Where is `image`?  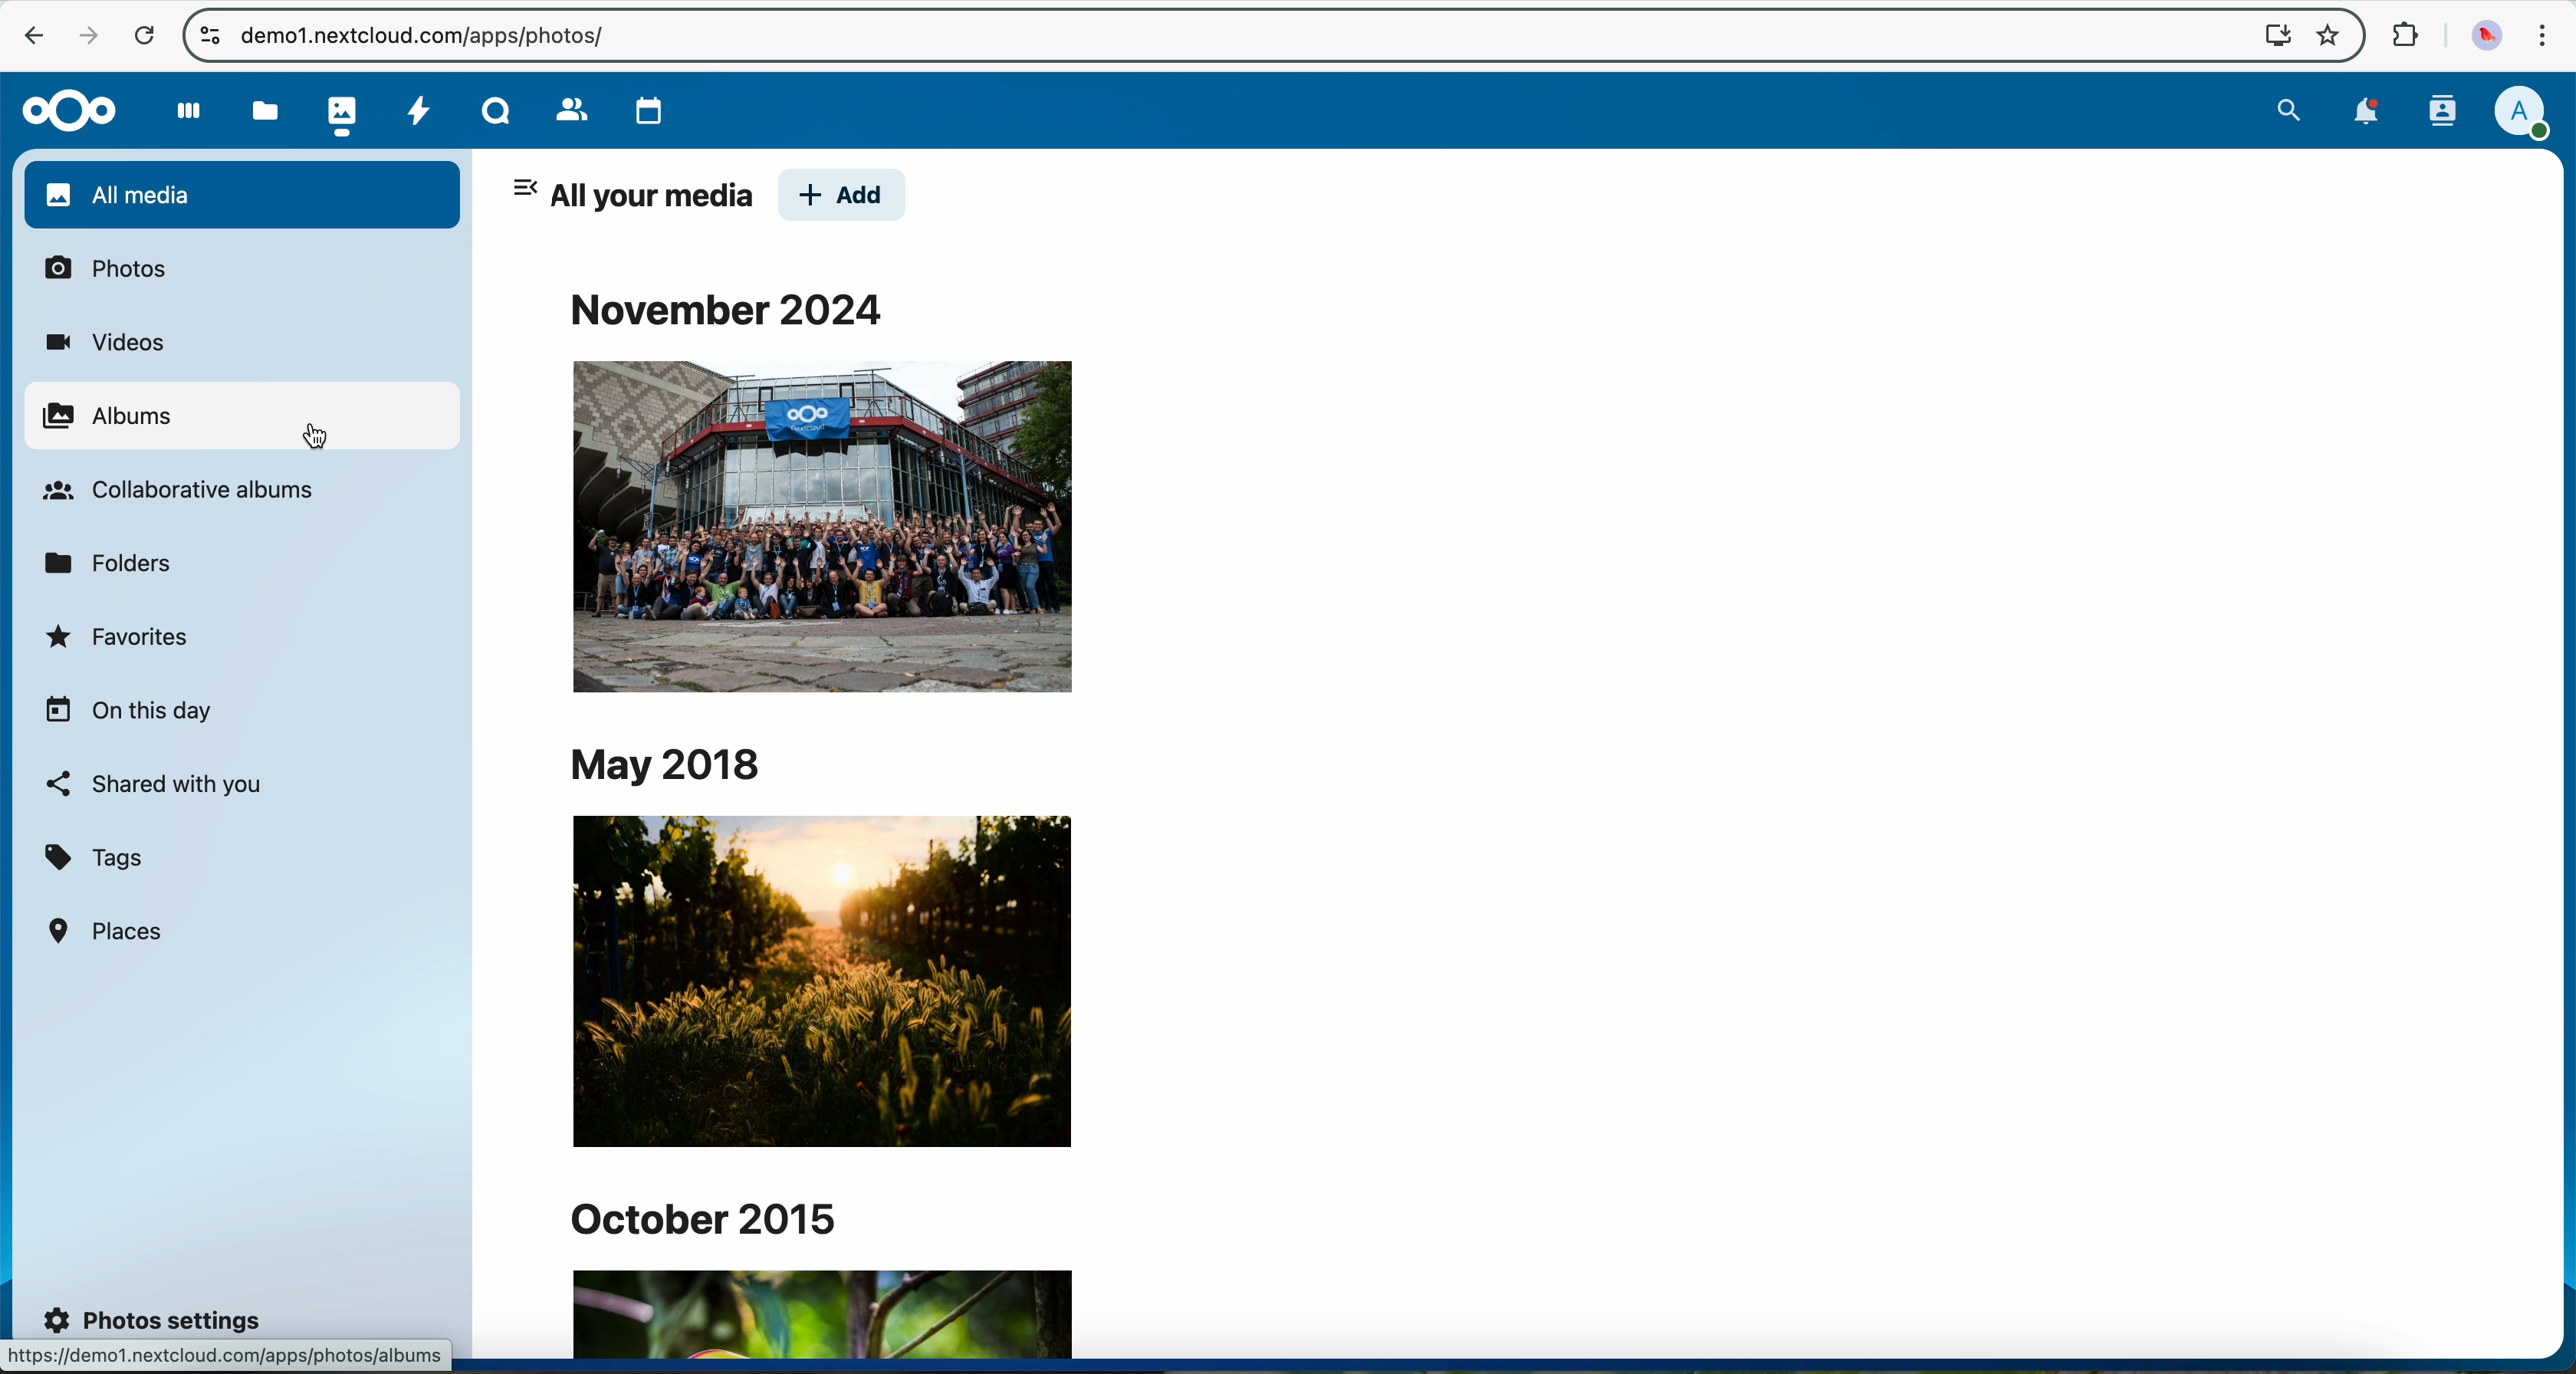 image is located at coordinates (826, 1322).